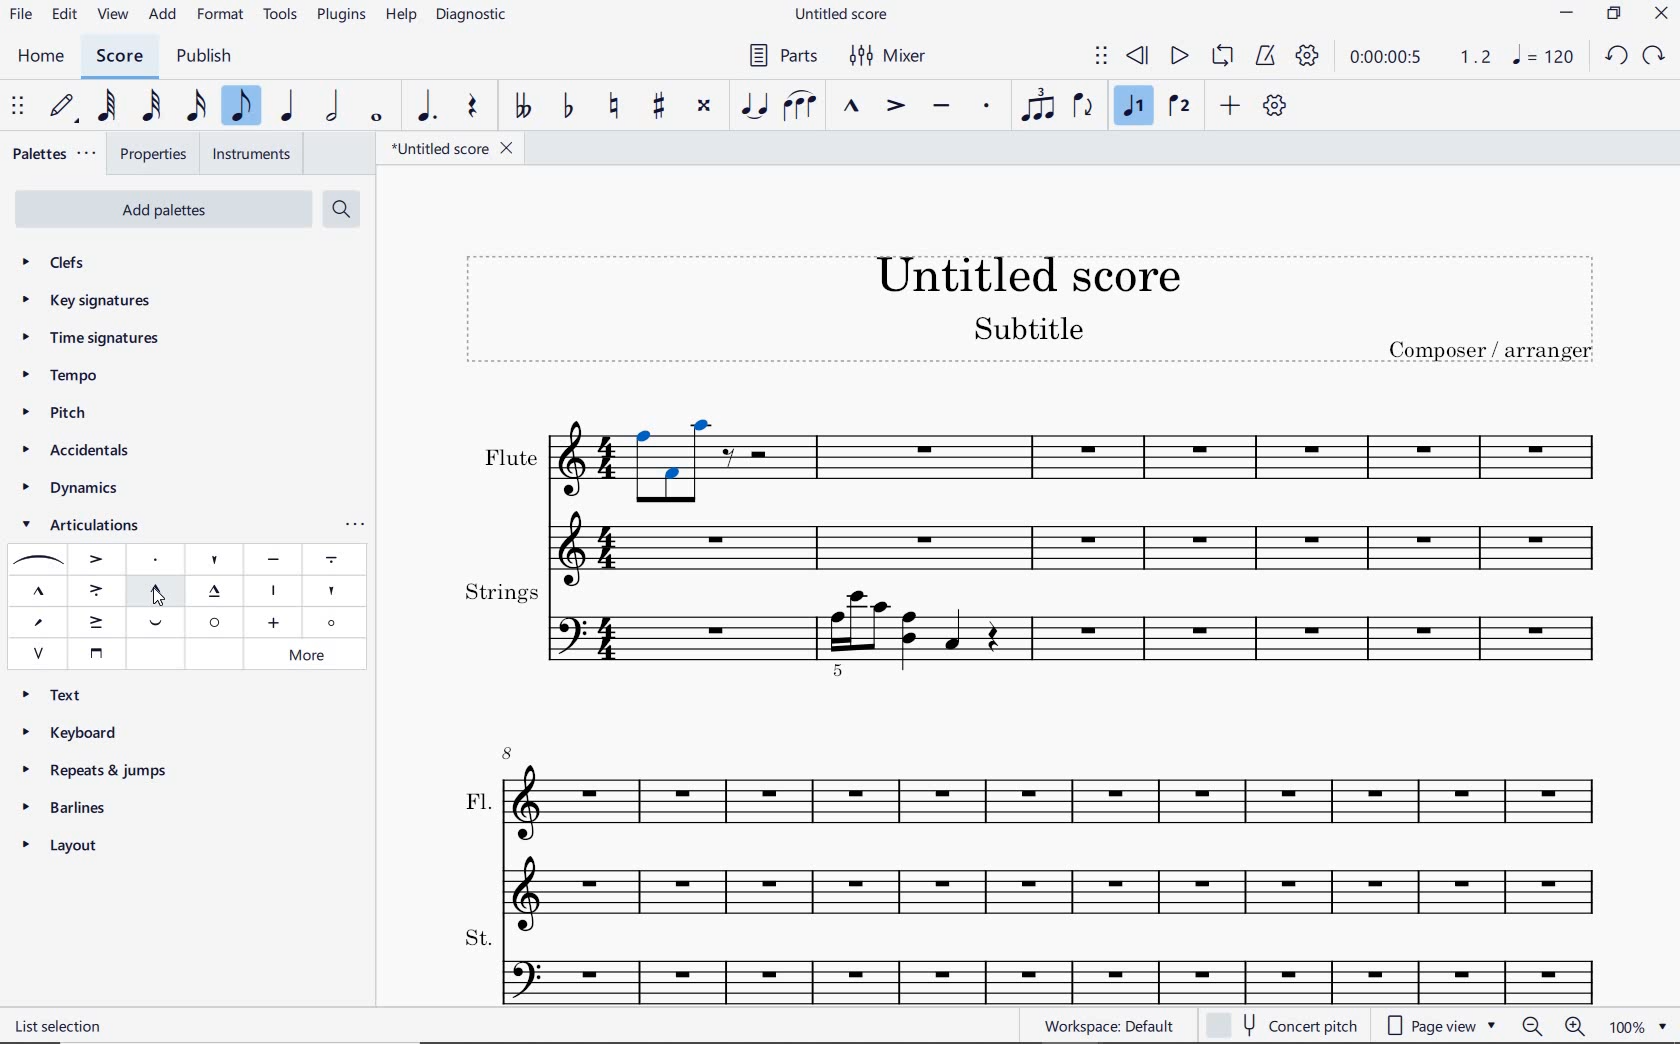 Image resolution: width=1680 pixels, height=1044 pixels. I want to click on publish, so click(203, 57).